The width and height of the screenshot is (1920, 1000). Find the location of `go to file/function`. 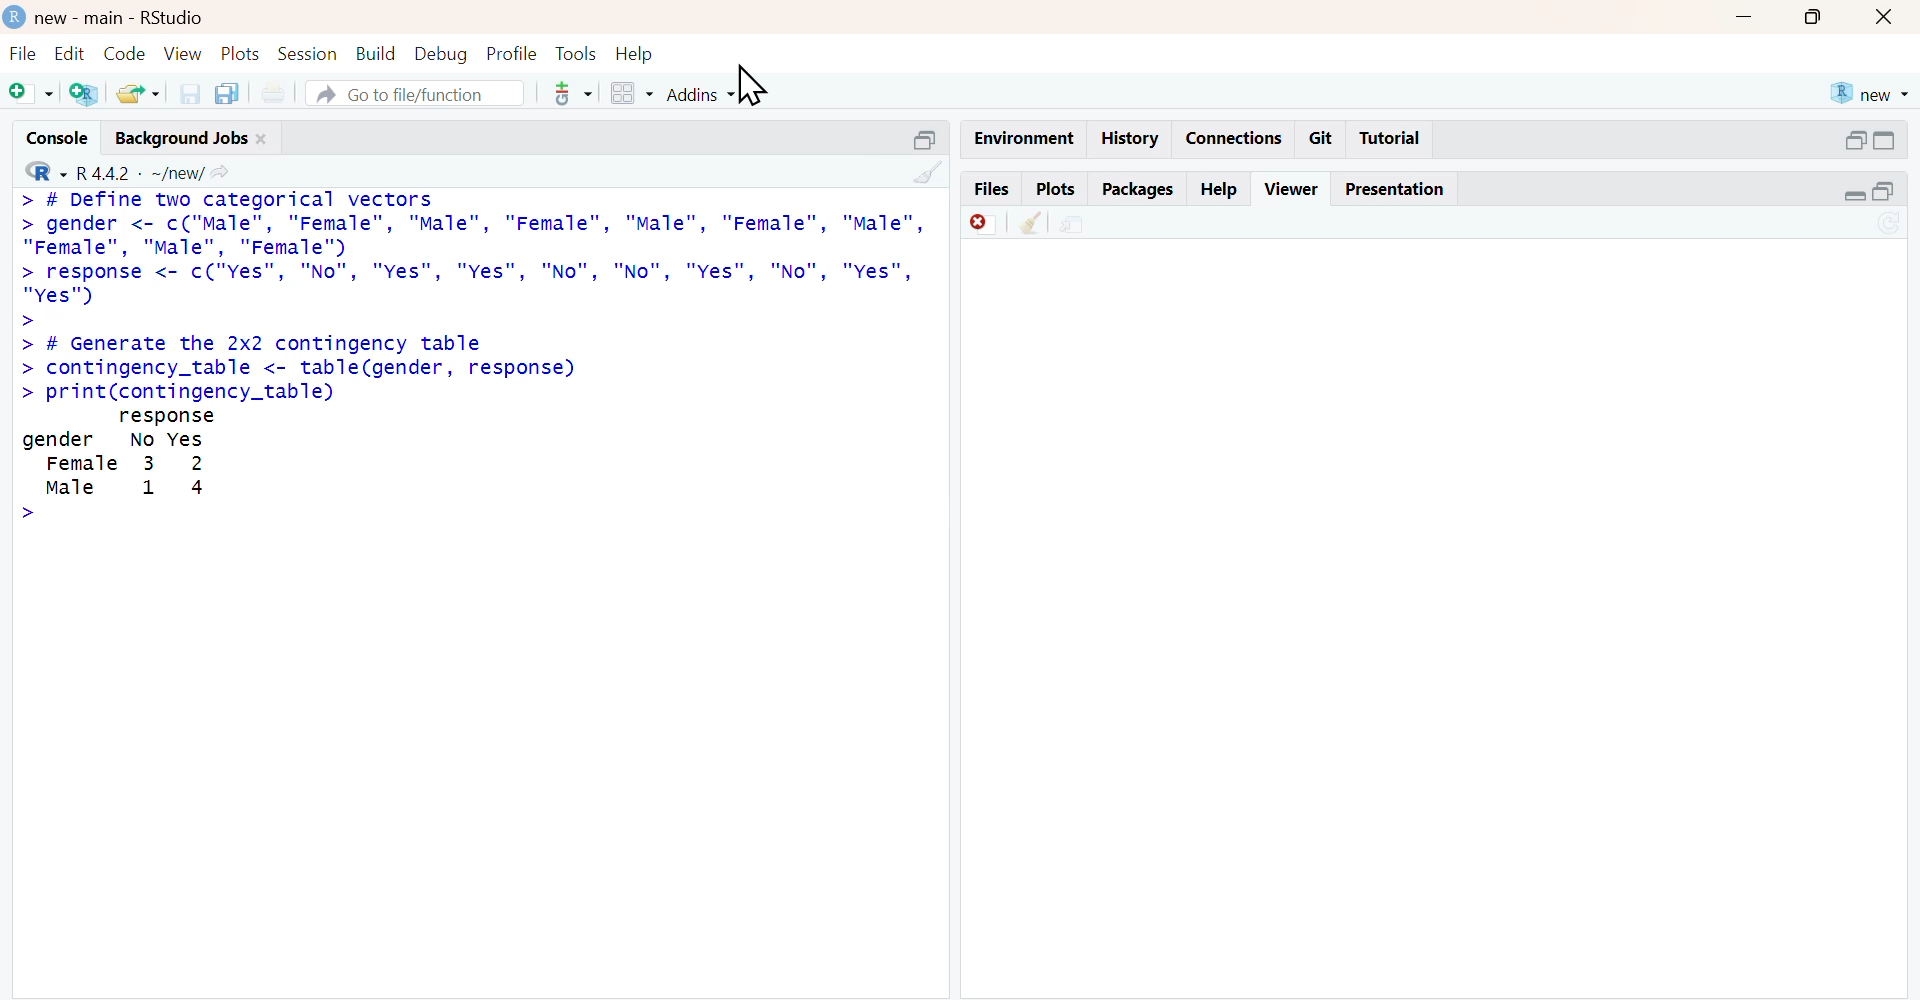

go to file/function is located at coordinates (416, 92).